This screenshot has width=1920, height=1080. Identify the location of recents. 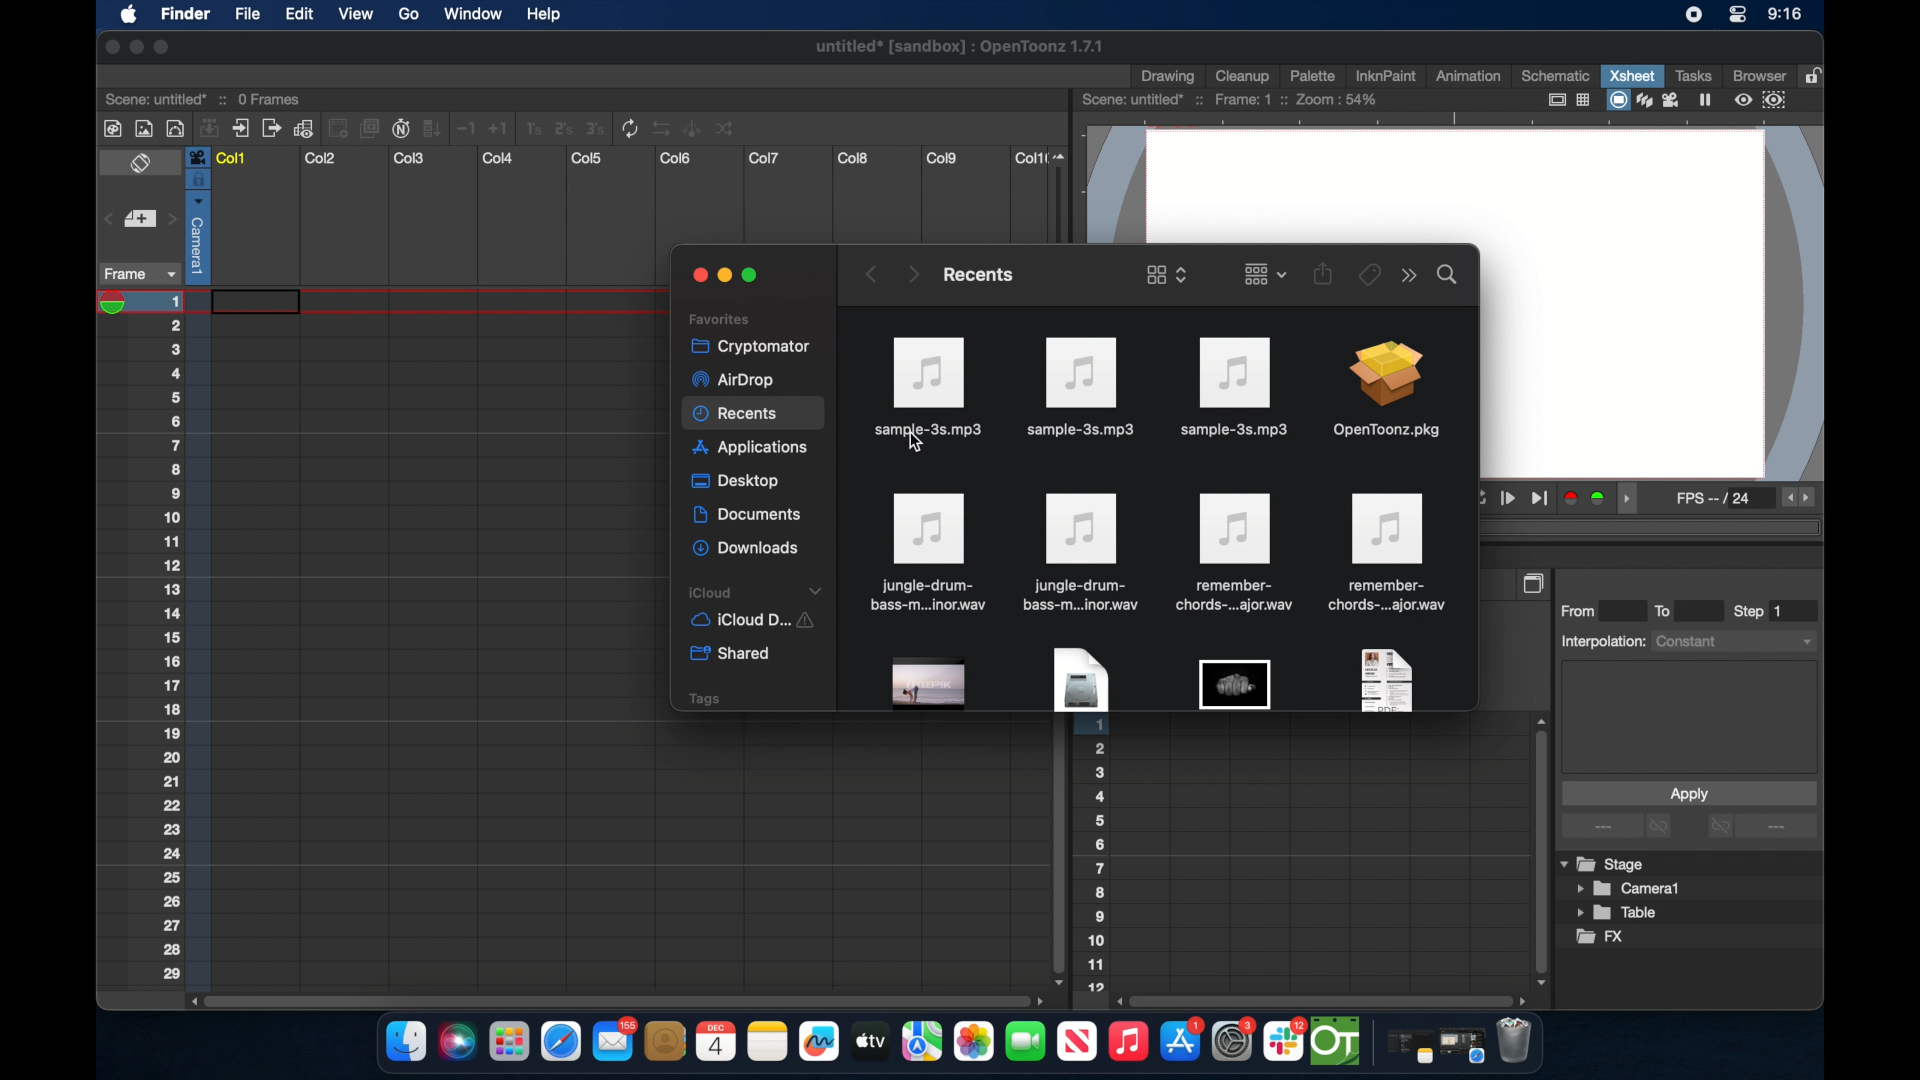
(976, 274).